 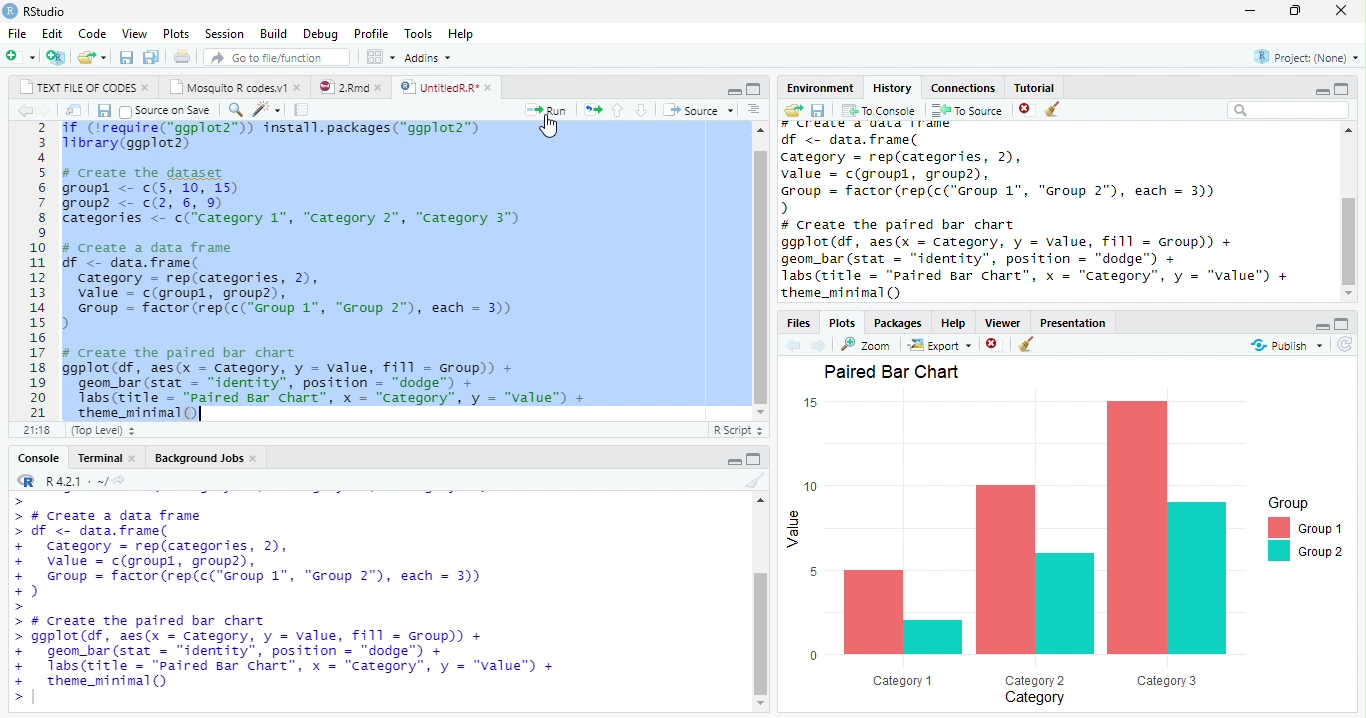 What do you see at coordinates (471, 37) in the screenshot?
I see `help` at bounding box center [471, 37].